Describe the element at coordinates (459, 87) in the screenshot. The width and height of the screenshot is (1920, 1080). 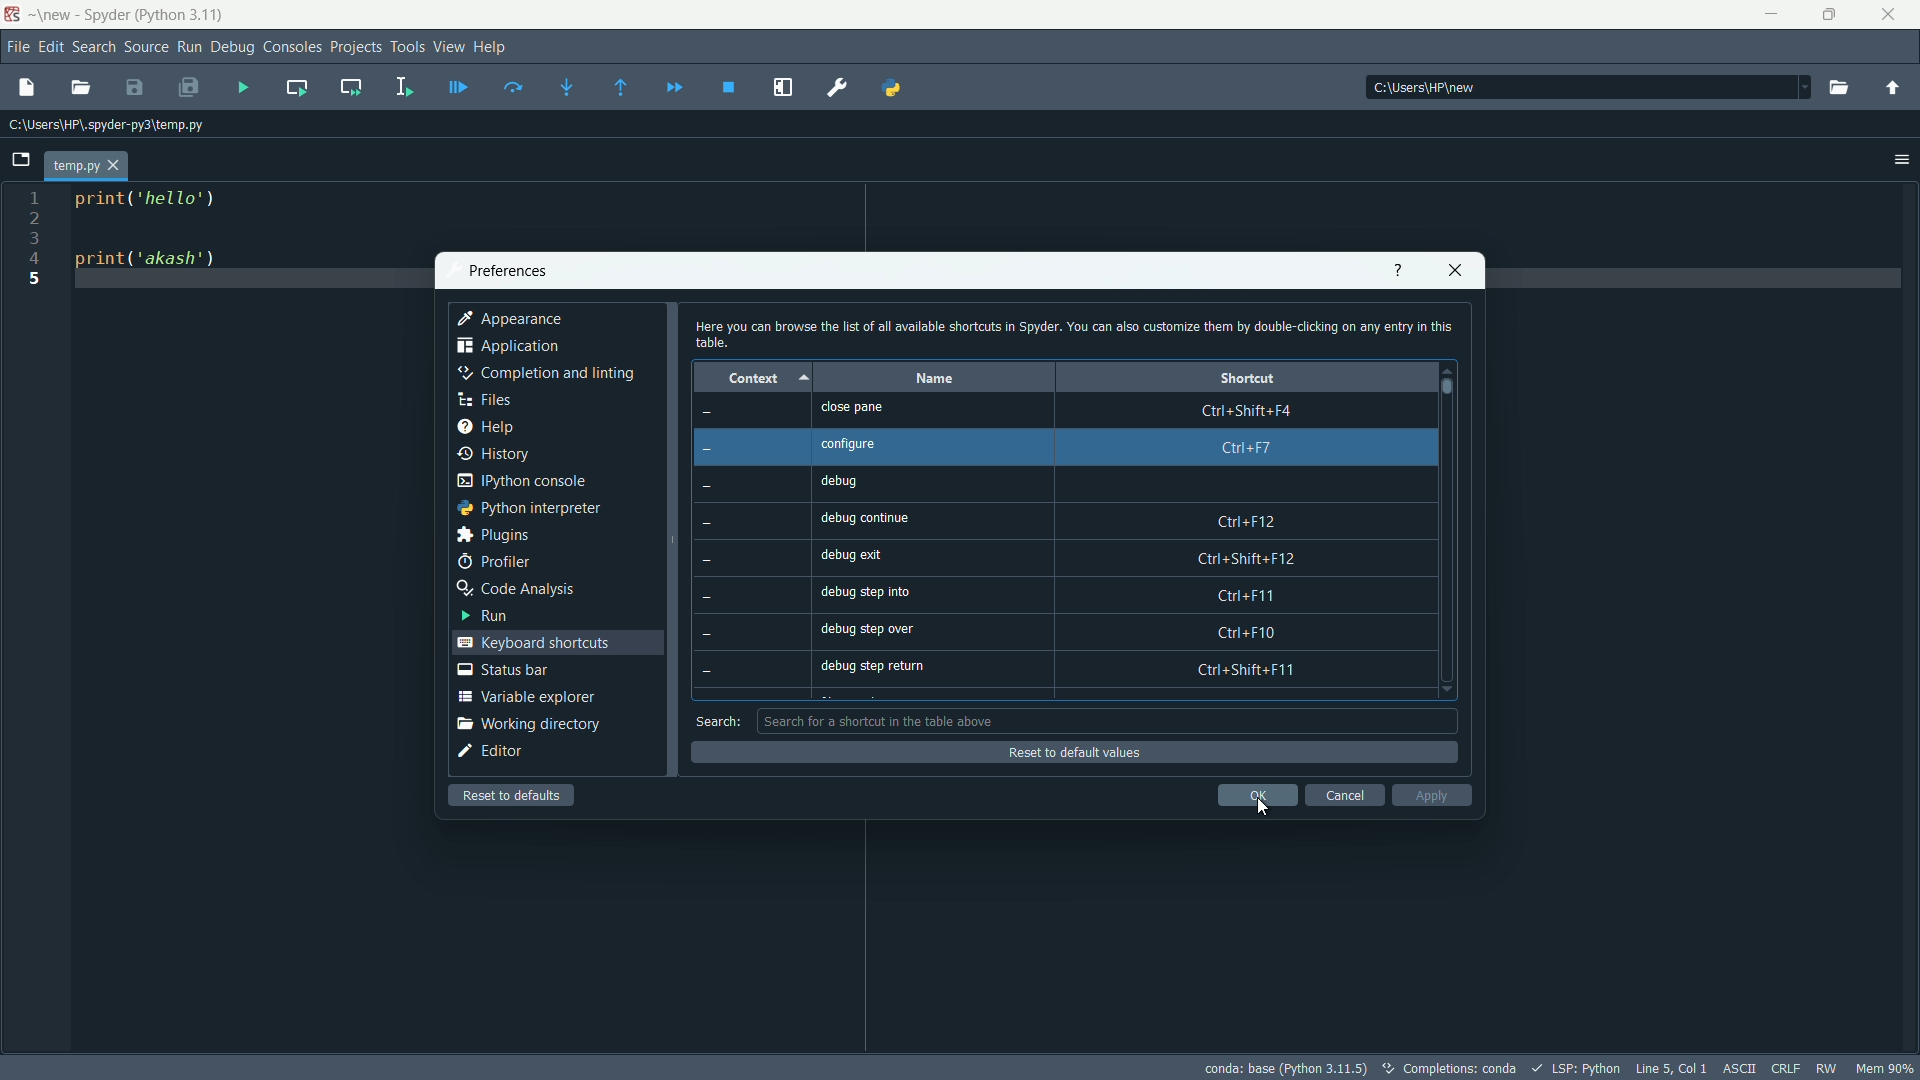
I see `debug file` at that location.